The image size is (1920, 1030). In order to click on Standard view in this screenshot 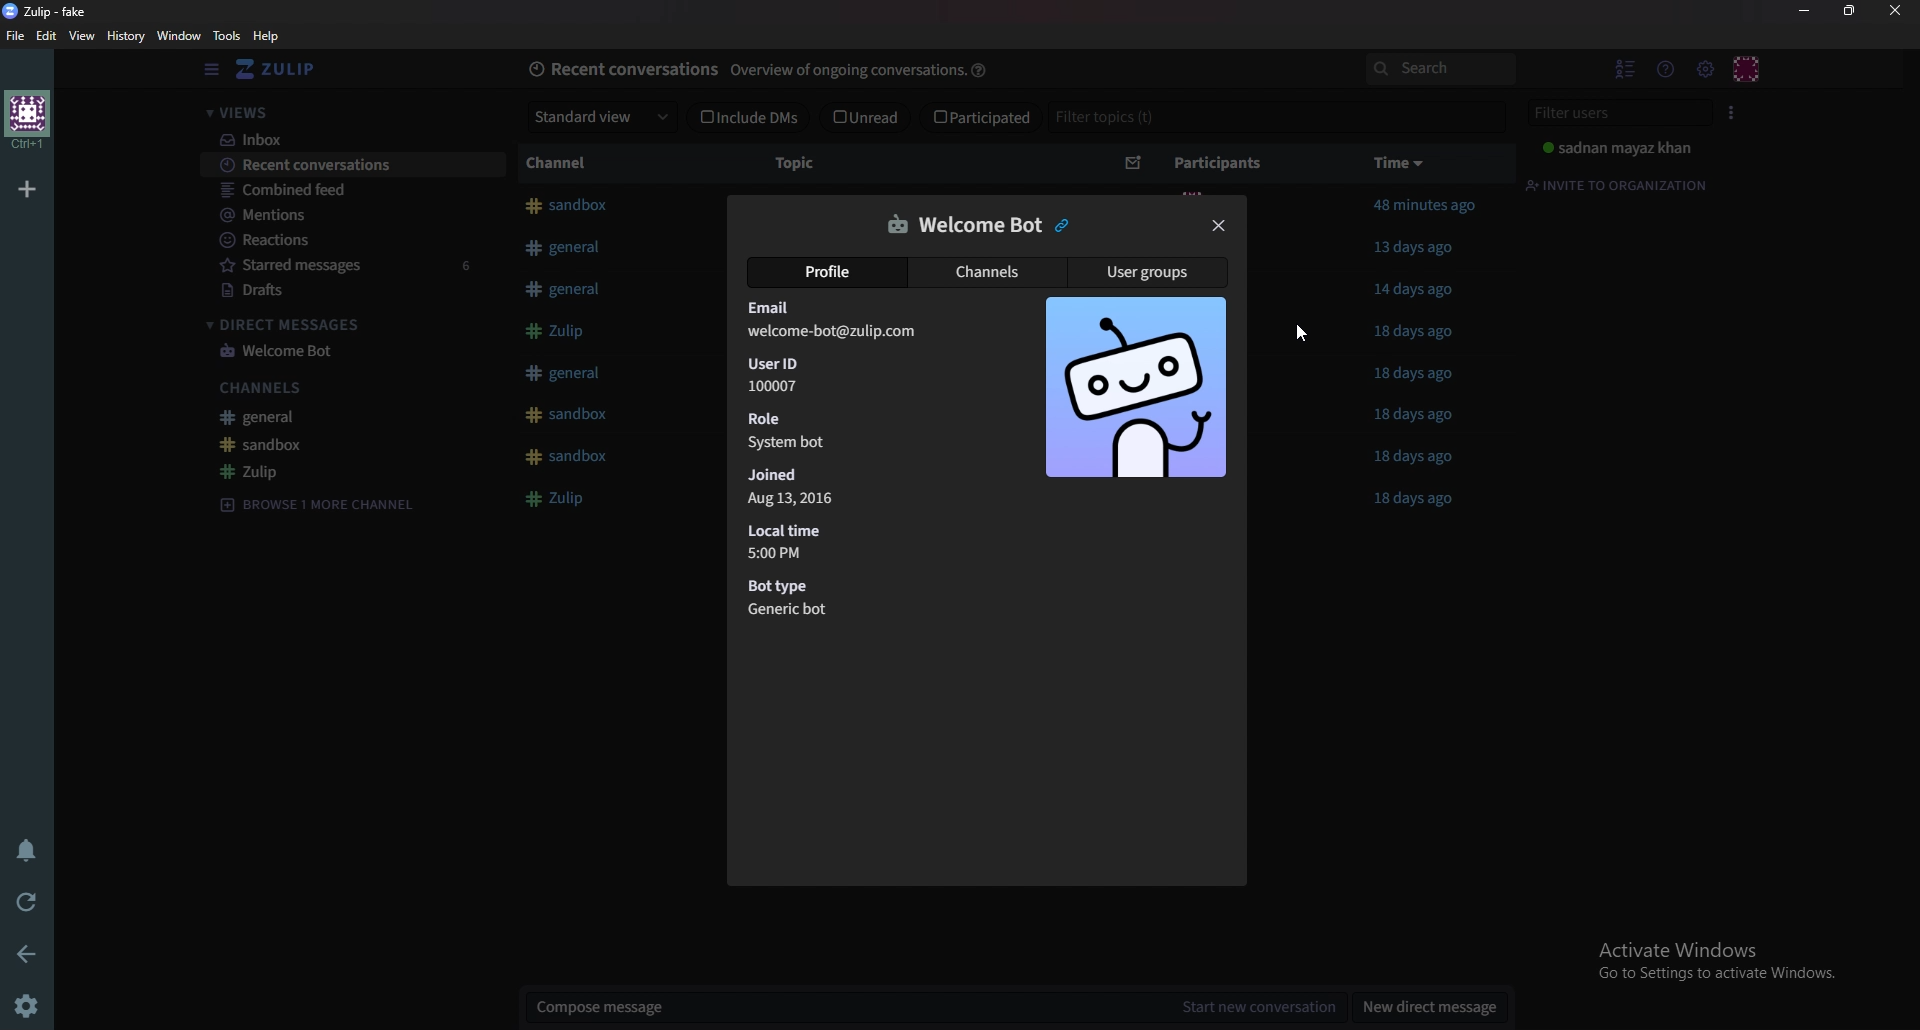, I will do `click(600, 117)`.